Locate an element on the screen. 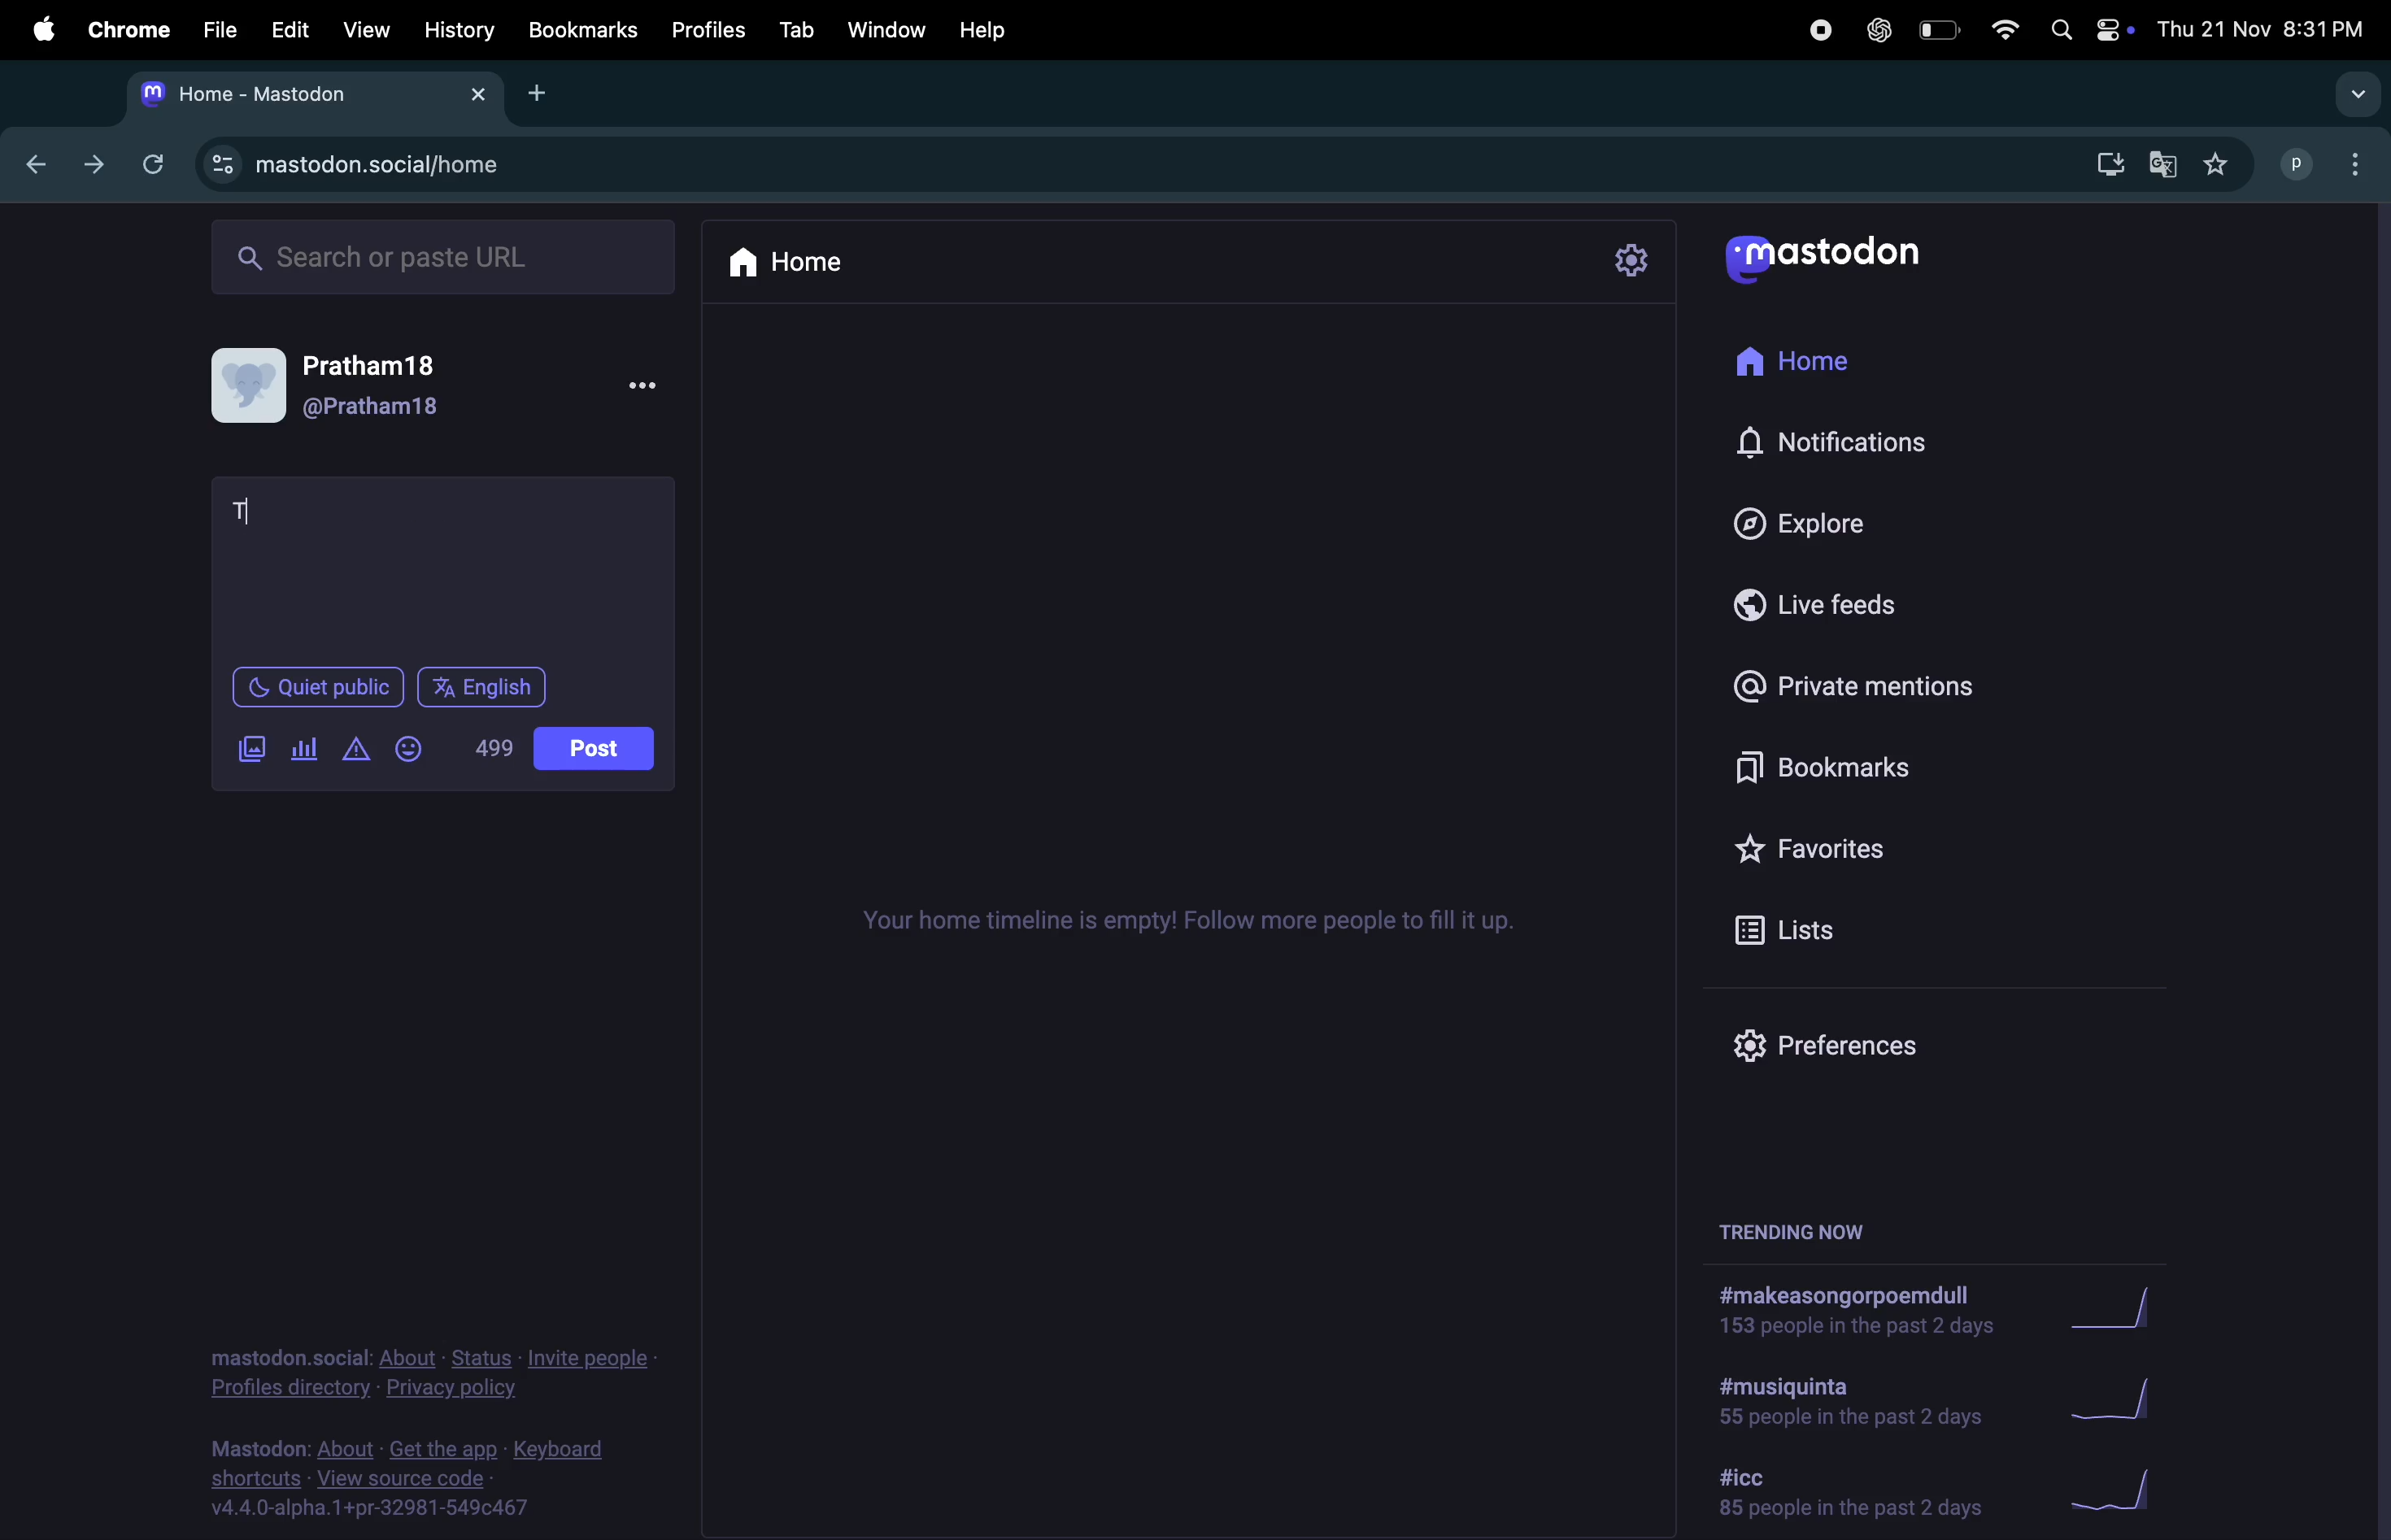 The width and height of the screenshot is (2391, 1540). chrome is located at coordinates (129, 27).